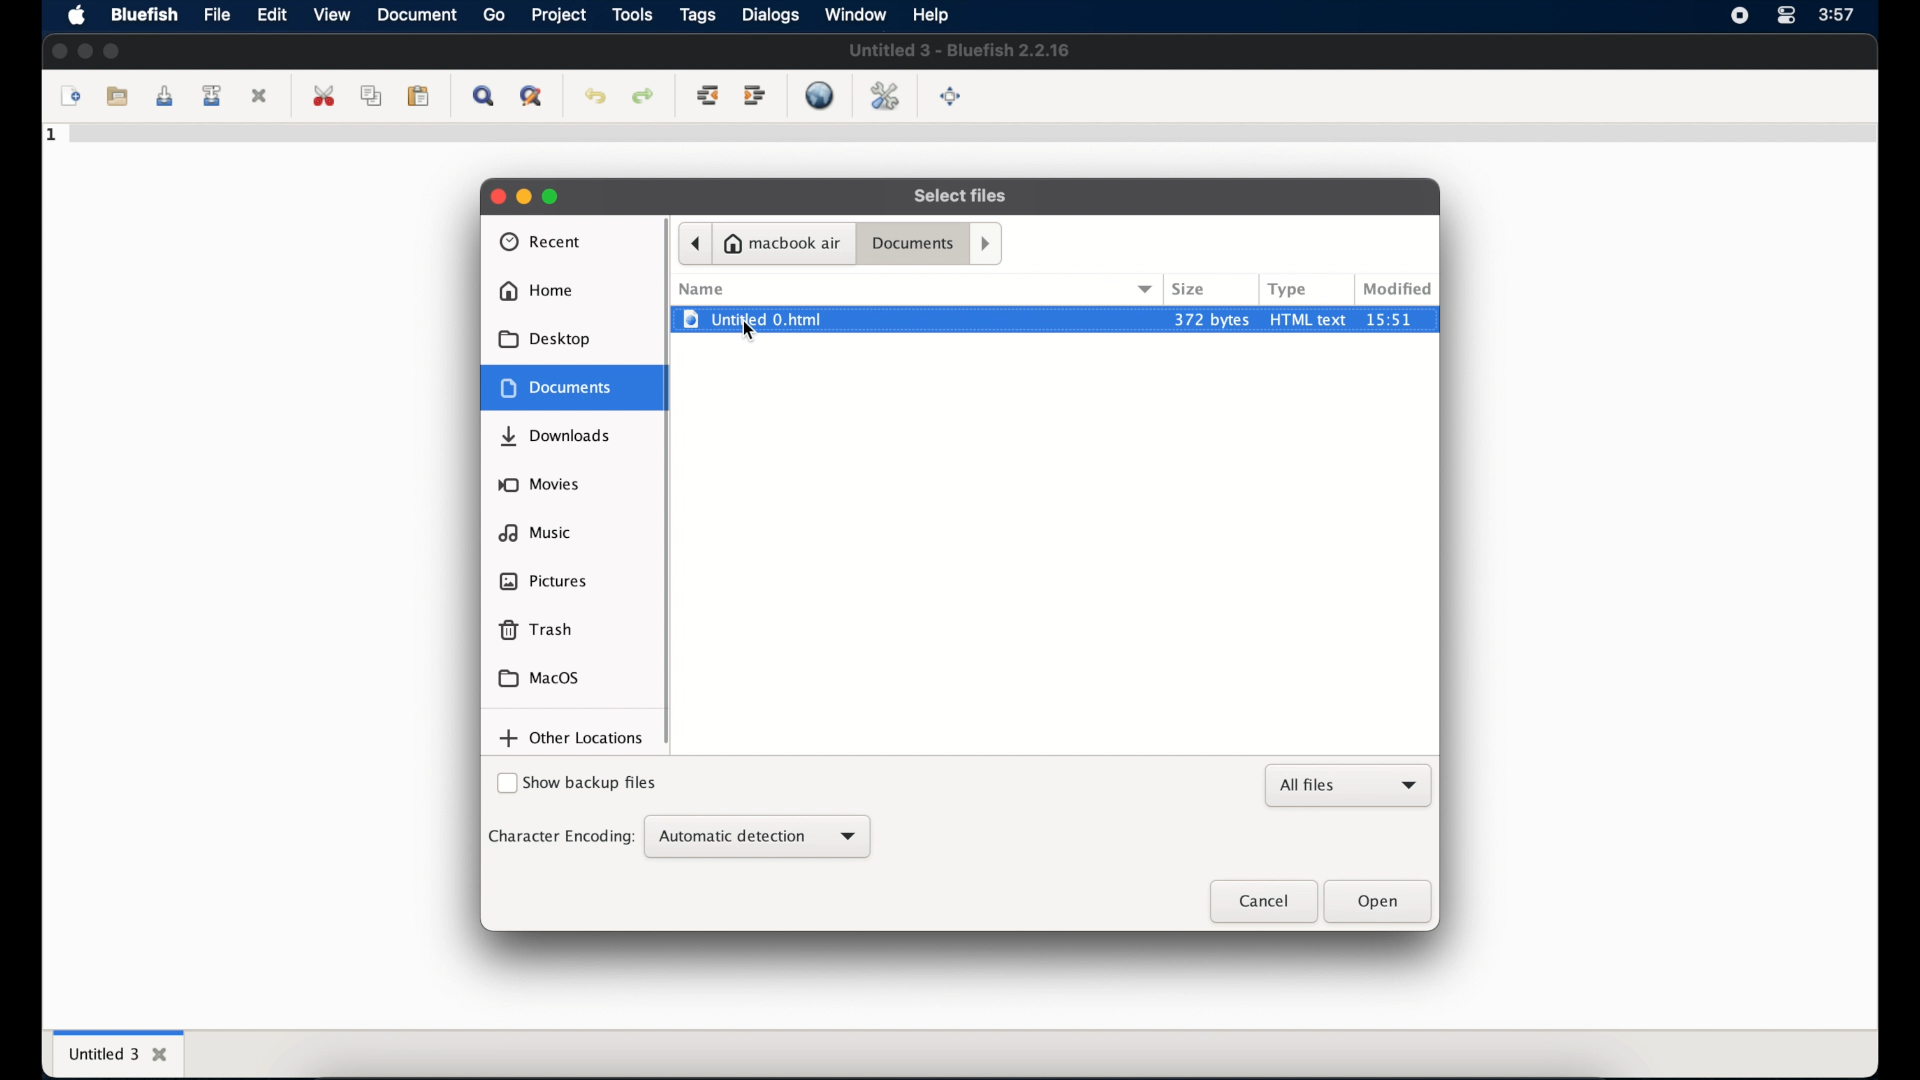  I want to click on macOS, so click(539, 678).